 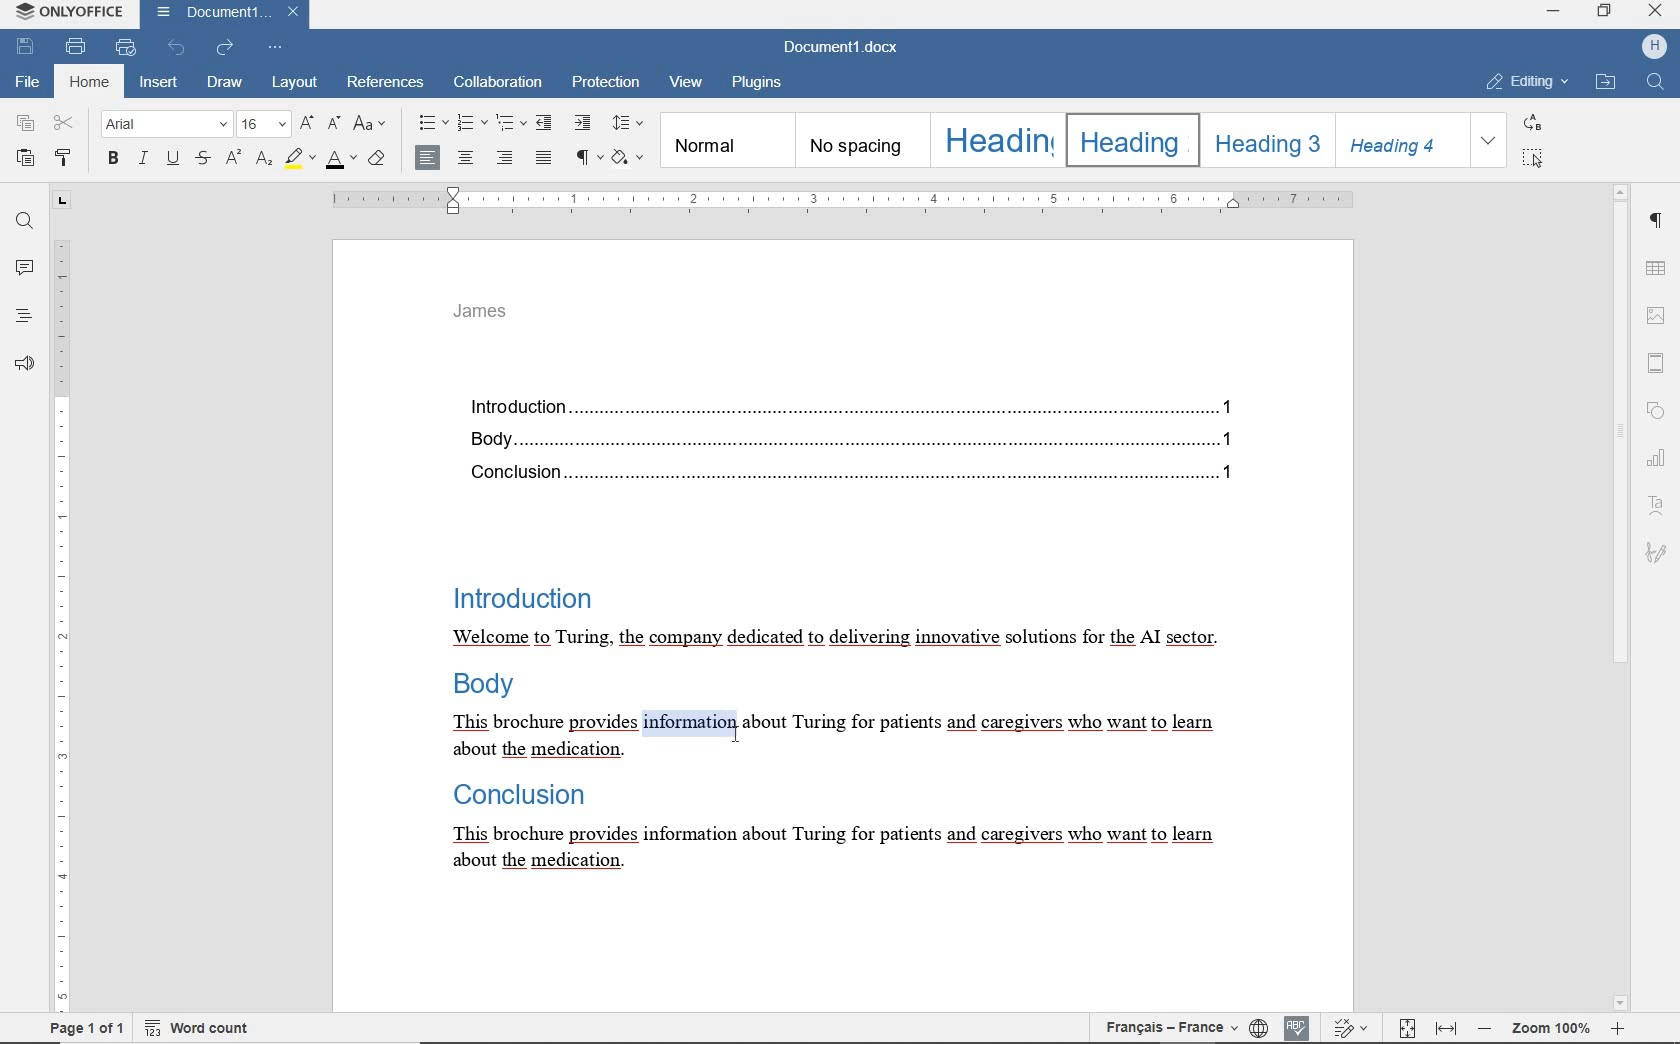 I want to click on CUT, so click(x=65, y=124).